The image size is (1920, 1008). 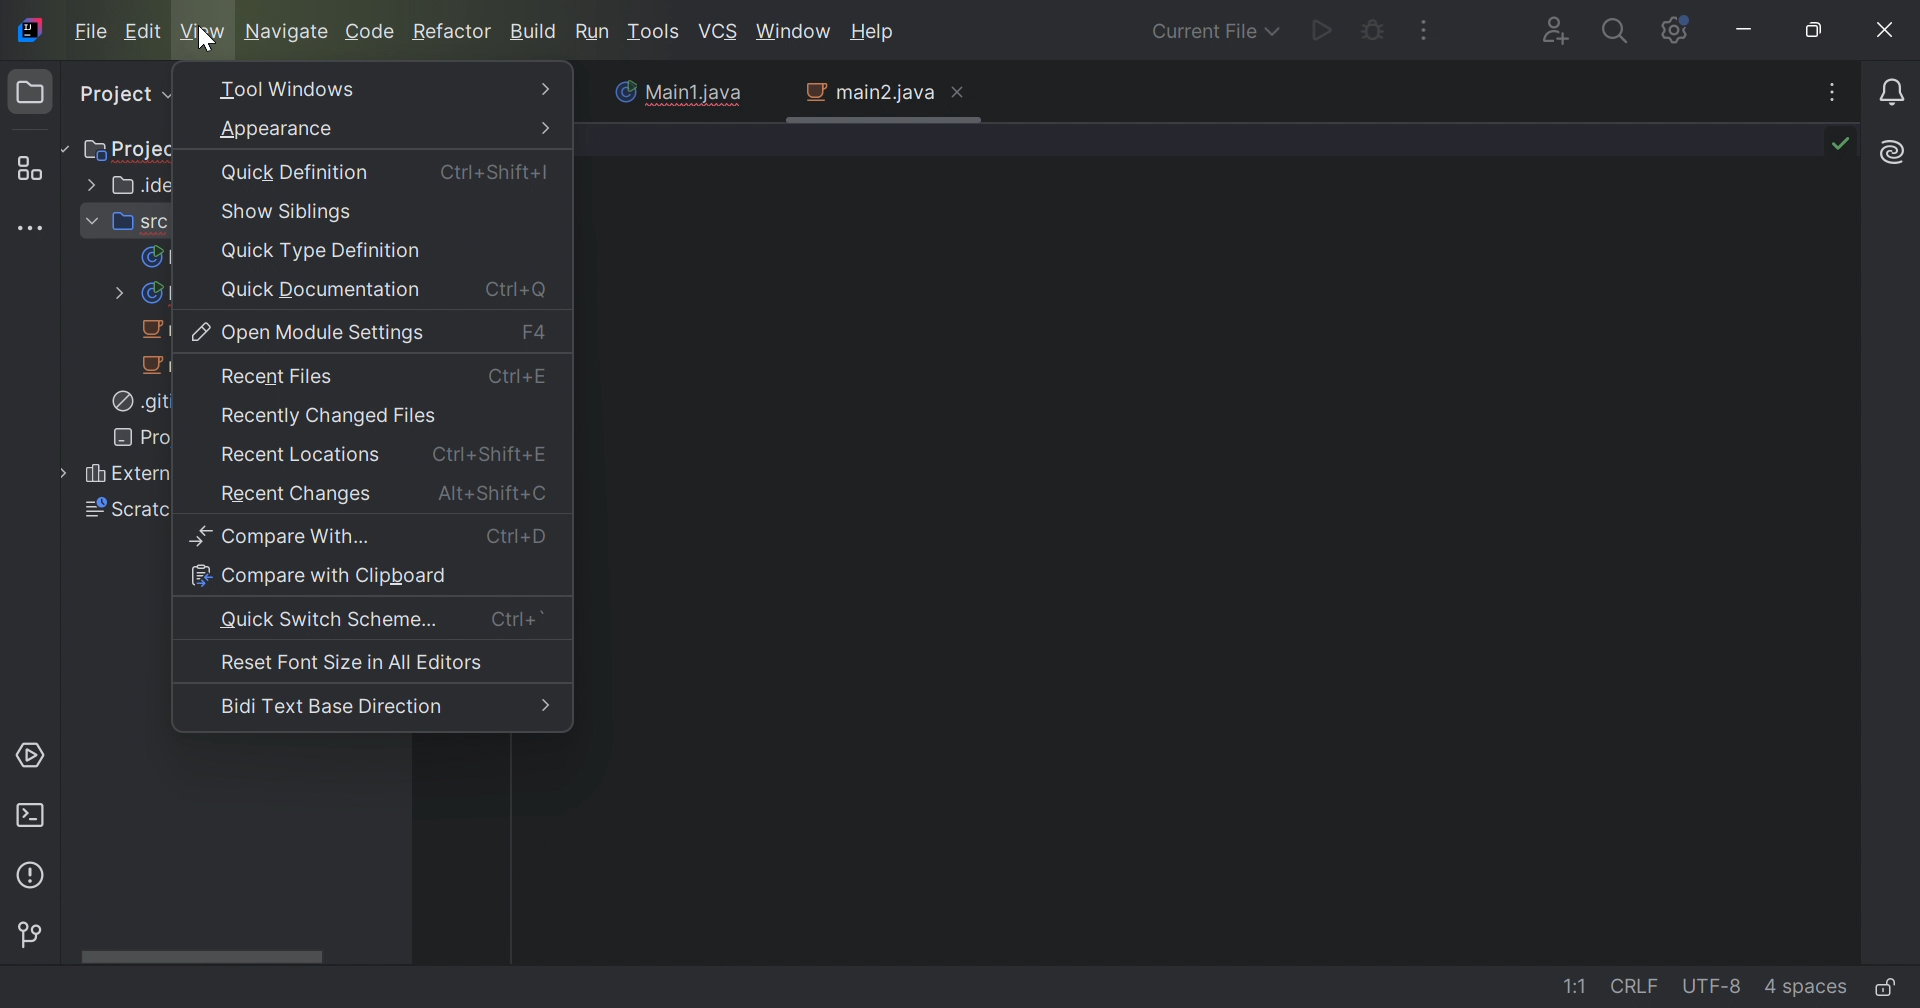 What do you see at coordinates (33, 231) in the screenshot?
I see `More tool windows` at bounding box center [33, 231].